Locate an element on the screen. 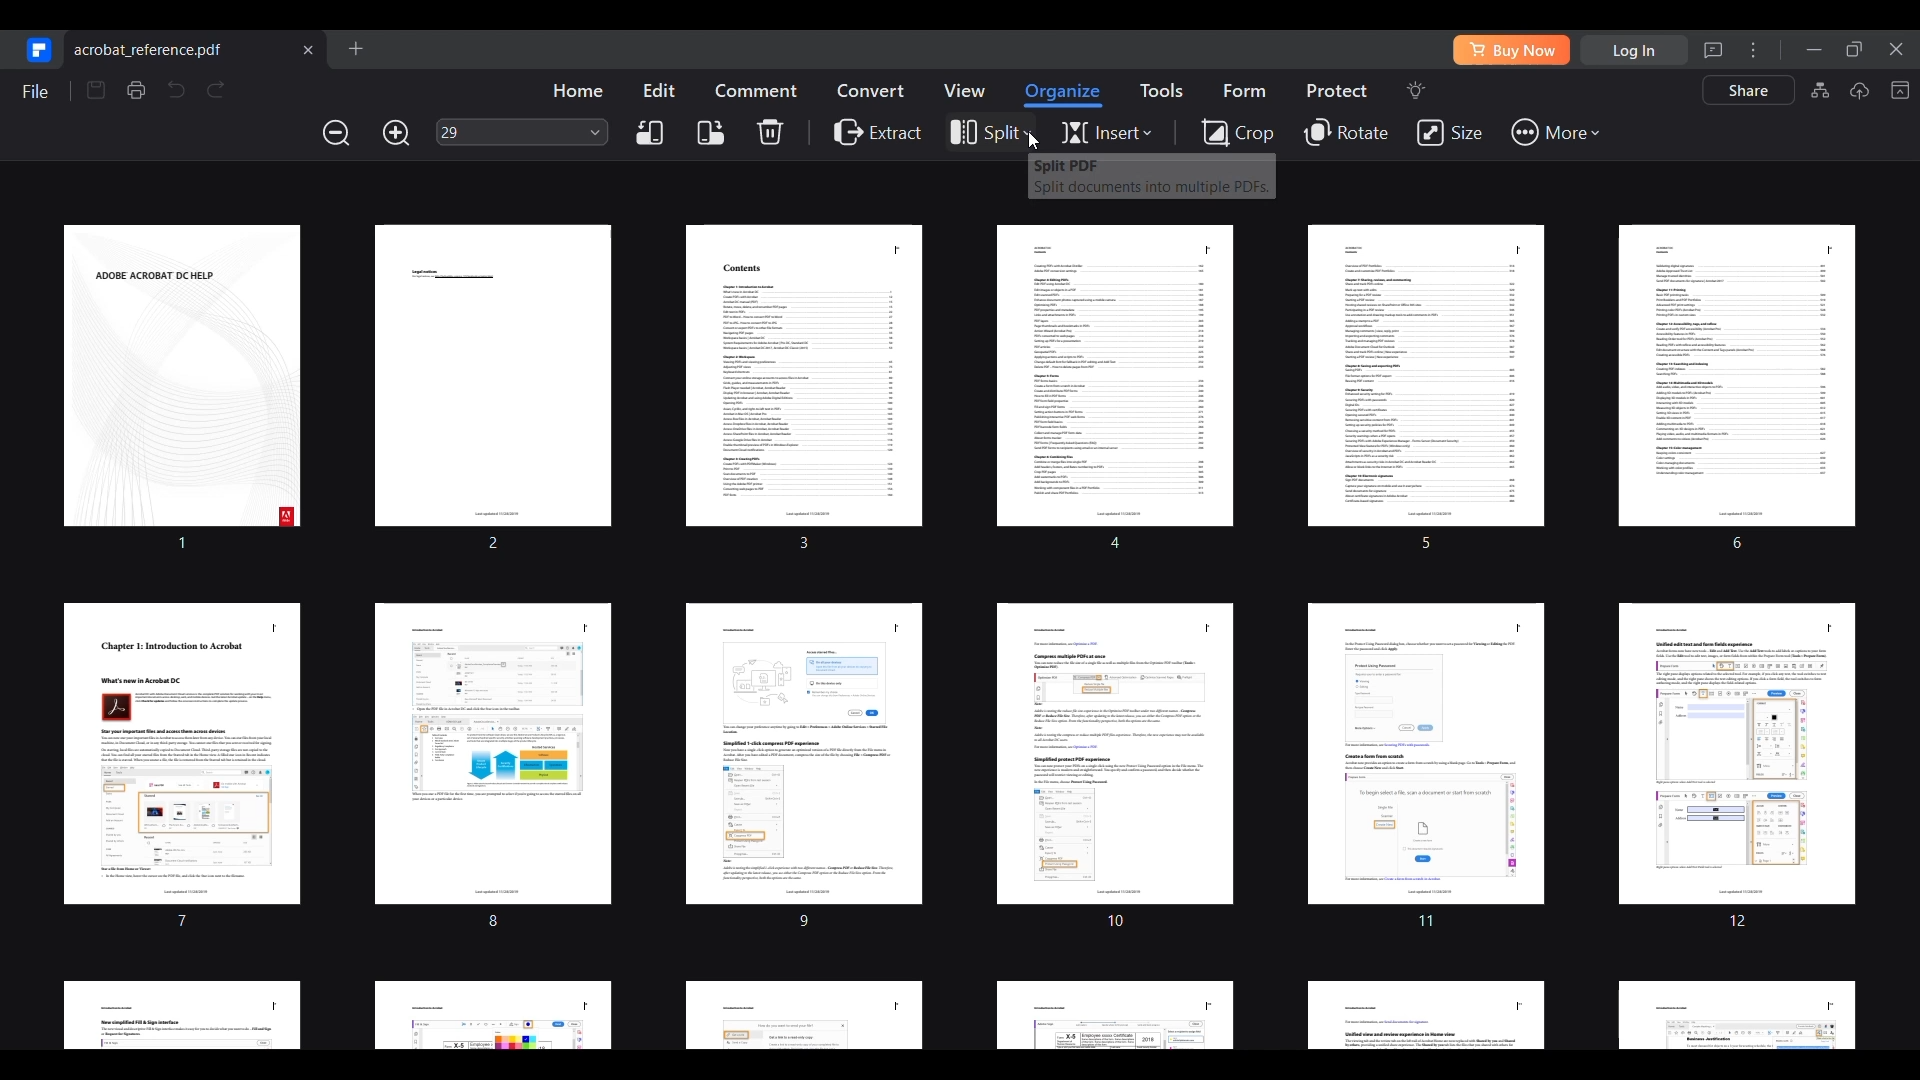 This screenshot has height=1080, width=1920. File is located at coordinates (34, 91).